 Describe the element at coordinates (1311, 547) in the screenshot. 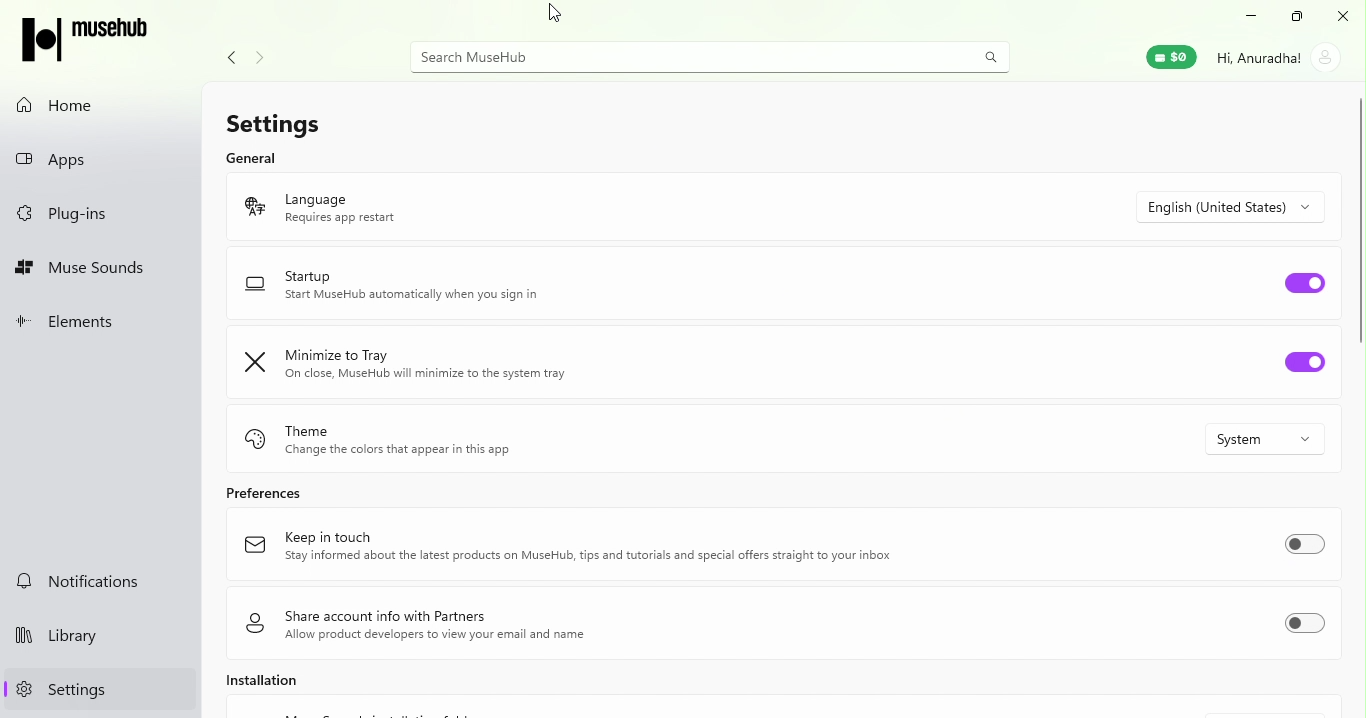

I see `Toggle` at that location.